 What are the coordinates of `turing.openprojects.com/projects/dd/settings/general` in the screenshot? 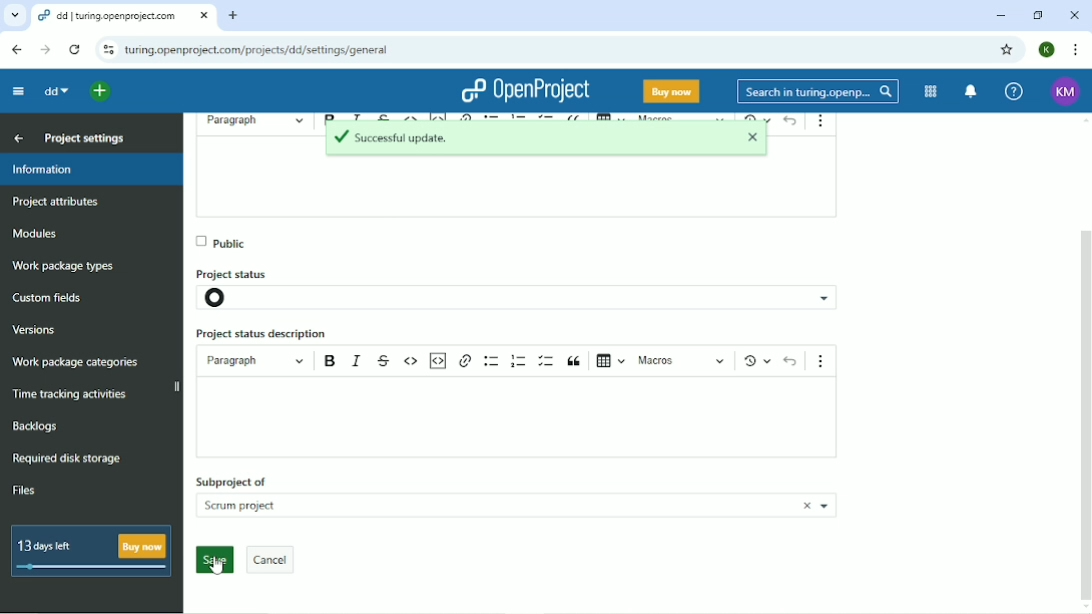 It's located at (263, 49).